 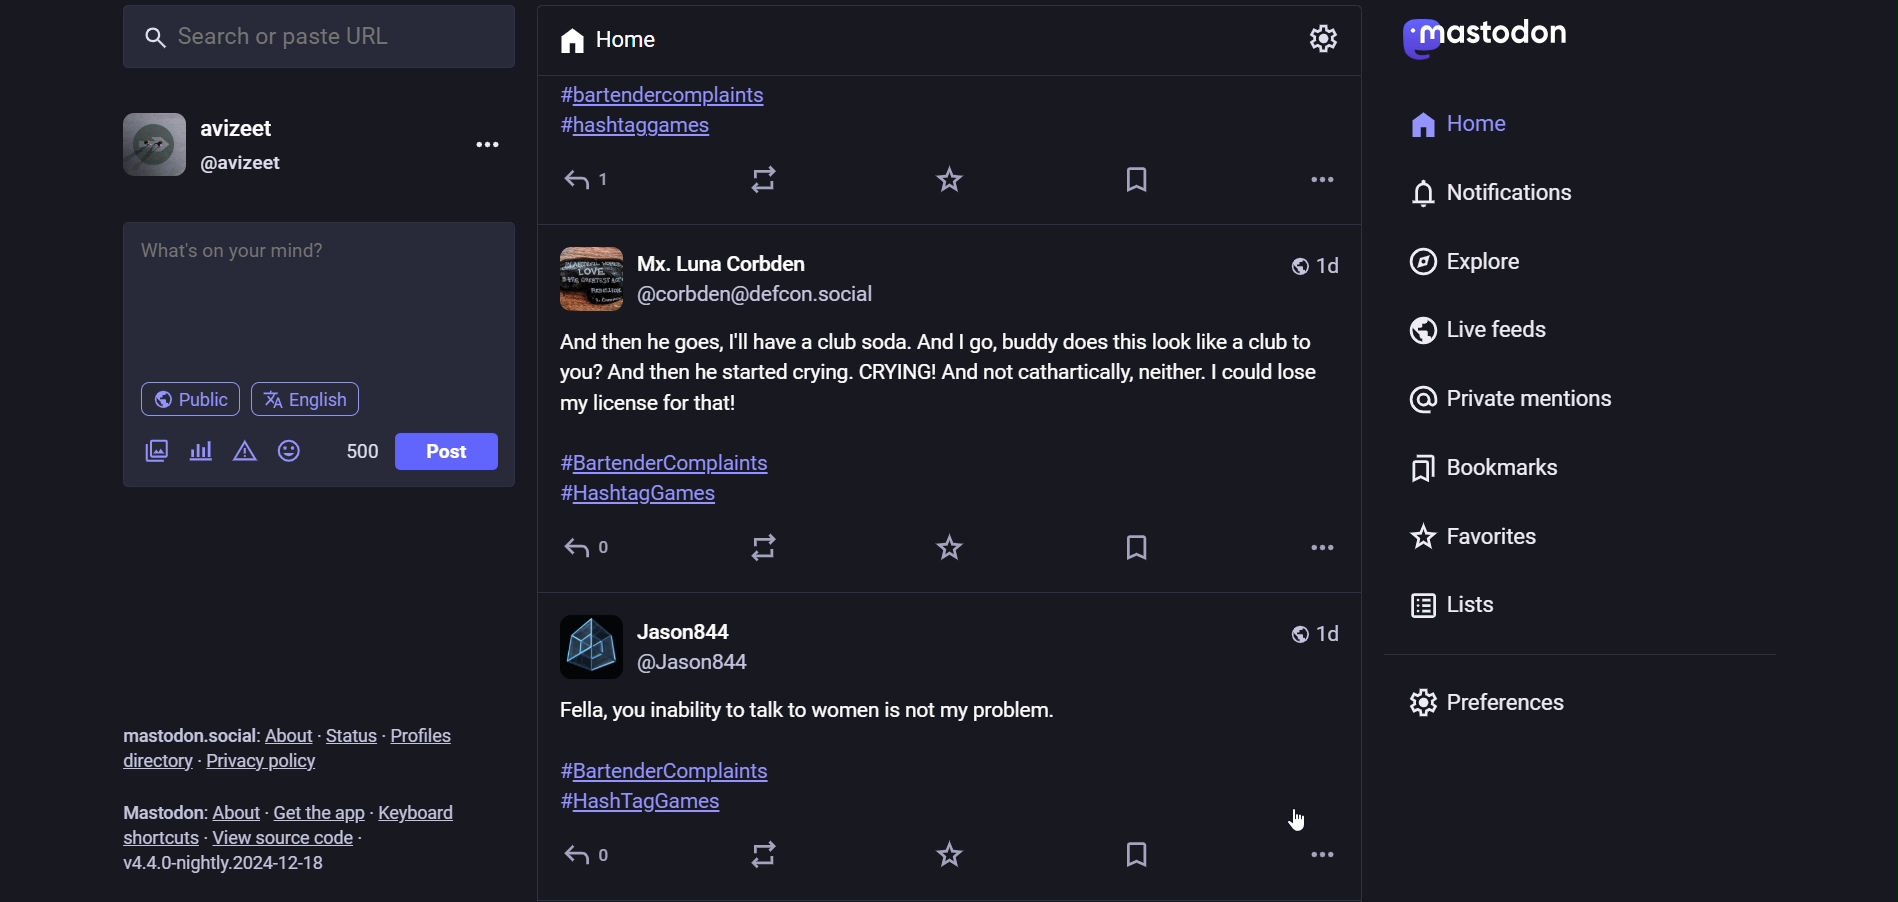 I want to click on bookmark, so click(x=1134, y=552).